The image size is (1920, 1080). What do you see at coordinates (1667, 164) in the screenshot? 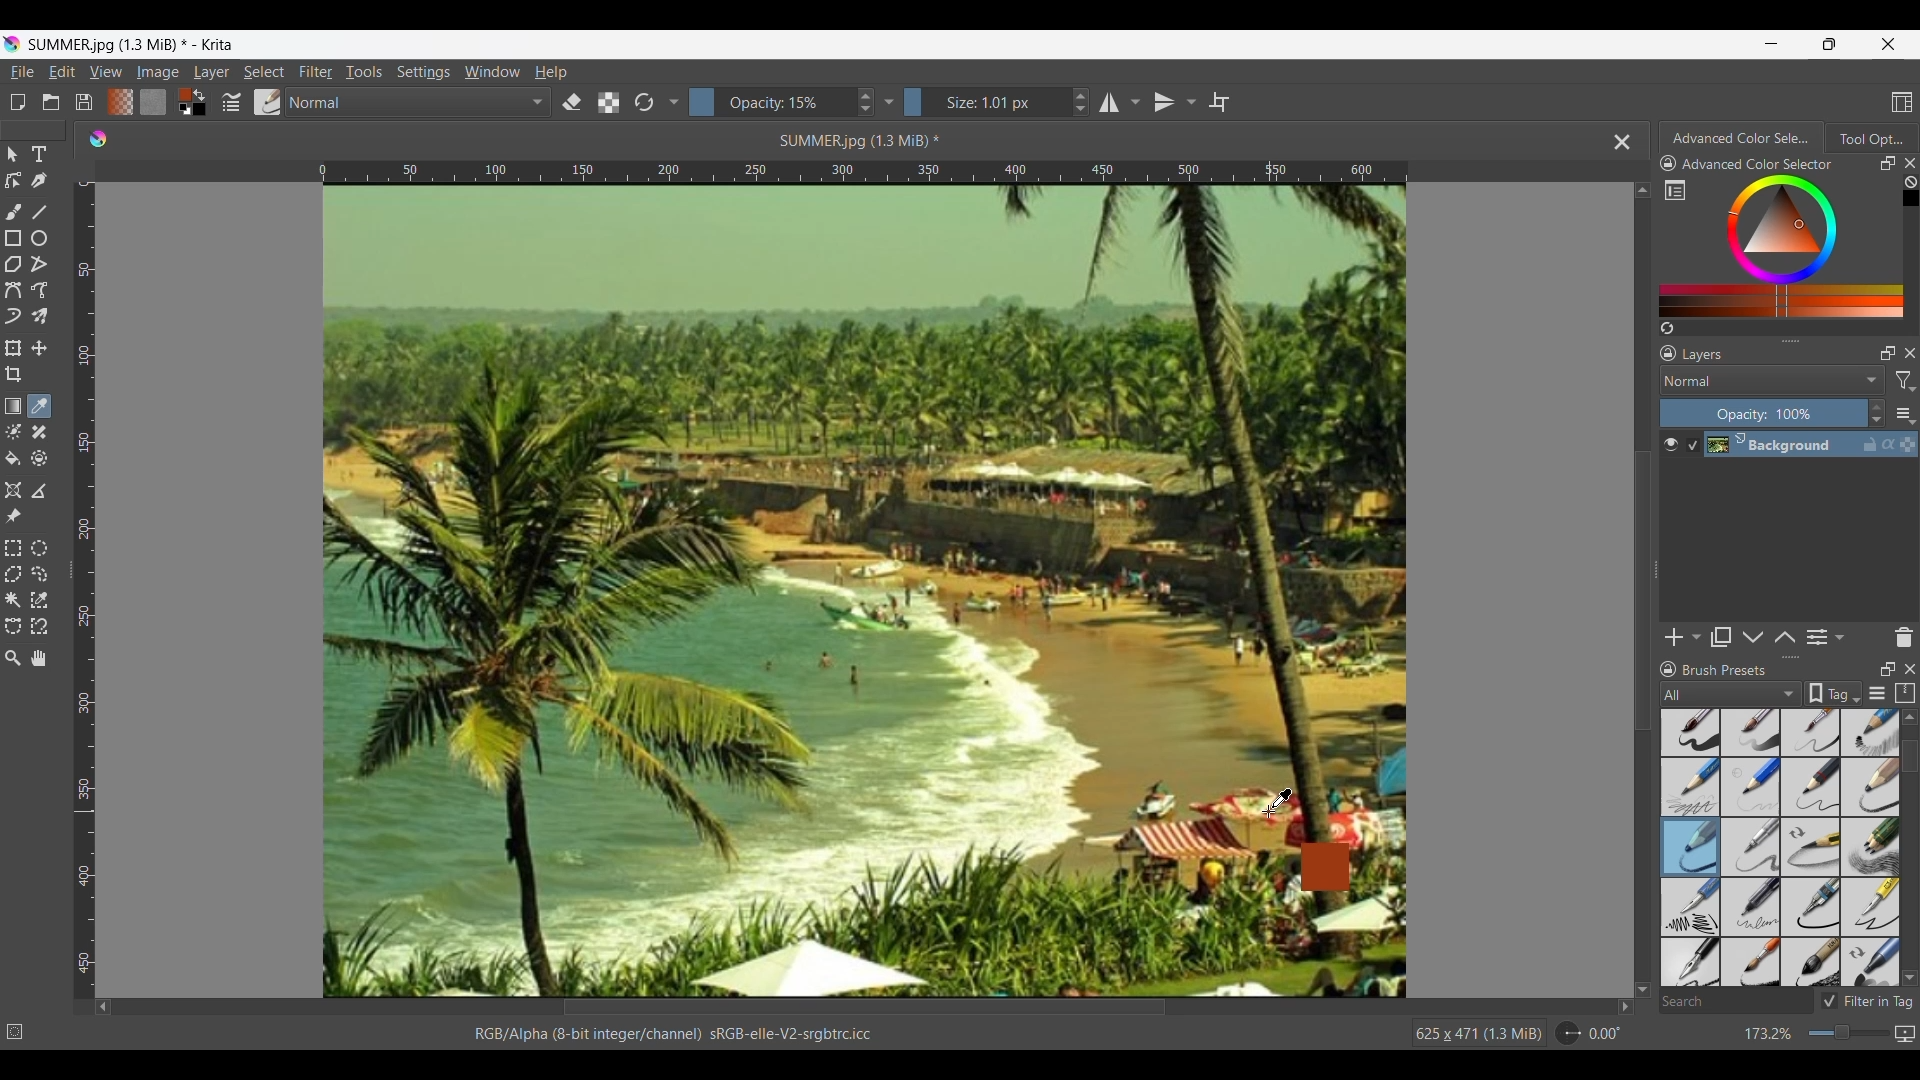
I see `Lock docker` at bounding box center [1667, 164].